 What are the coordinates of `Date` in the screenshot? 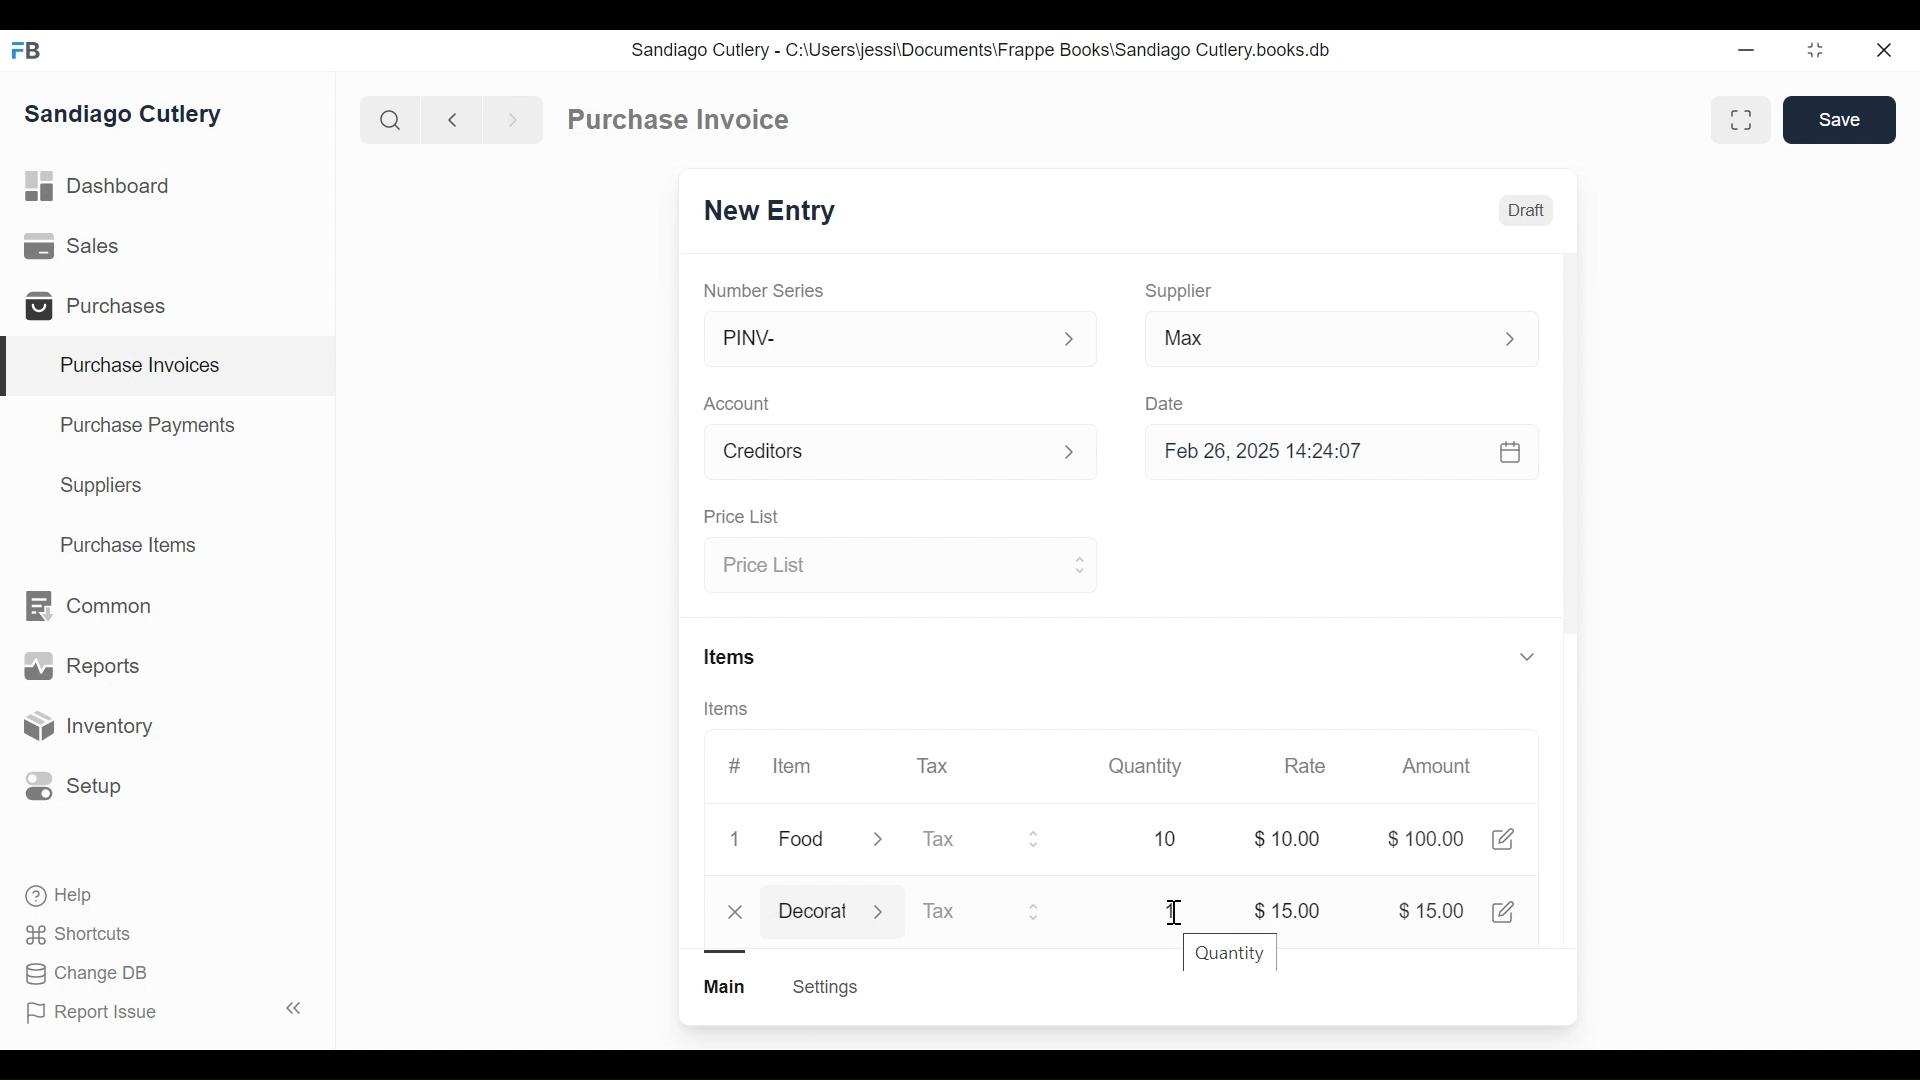 It's located at (1166, 403).